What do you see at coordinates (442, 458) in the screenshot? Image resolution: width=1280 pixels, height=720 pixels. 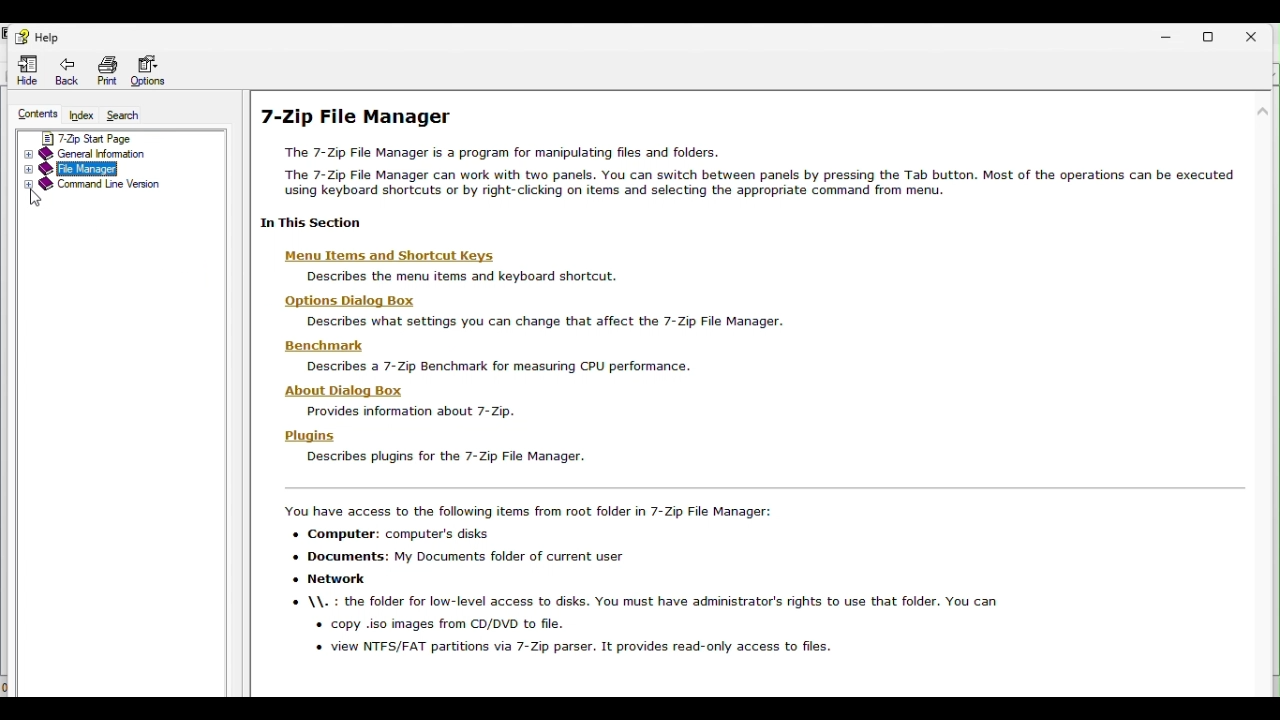 I see `Describes plugins for the /-Zip Fie Manager.` at bounding box center [442, 458].